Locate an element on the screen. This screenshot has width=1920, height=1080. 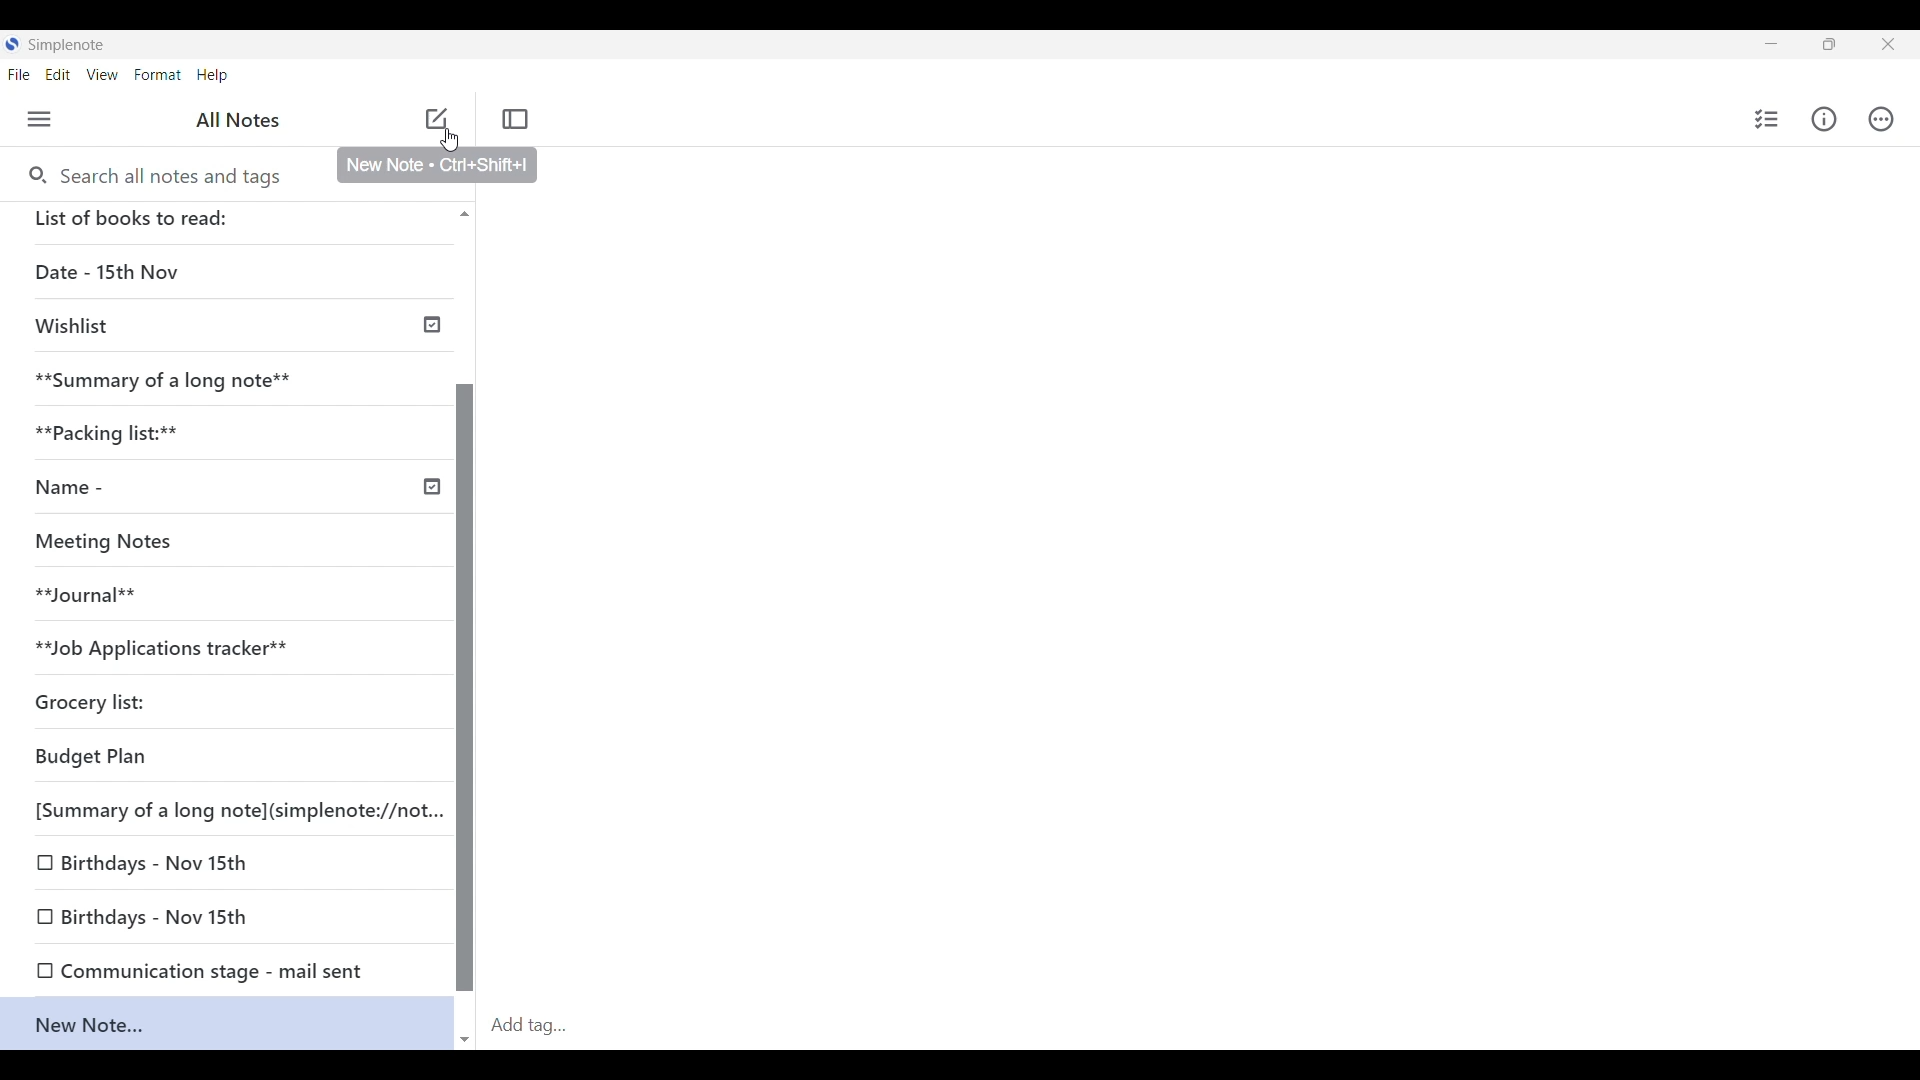
Help is located at coordinates (214, 76).